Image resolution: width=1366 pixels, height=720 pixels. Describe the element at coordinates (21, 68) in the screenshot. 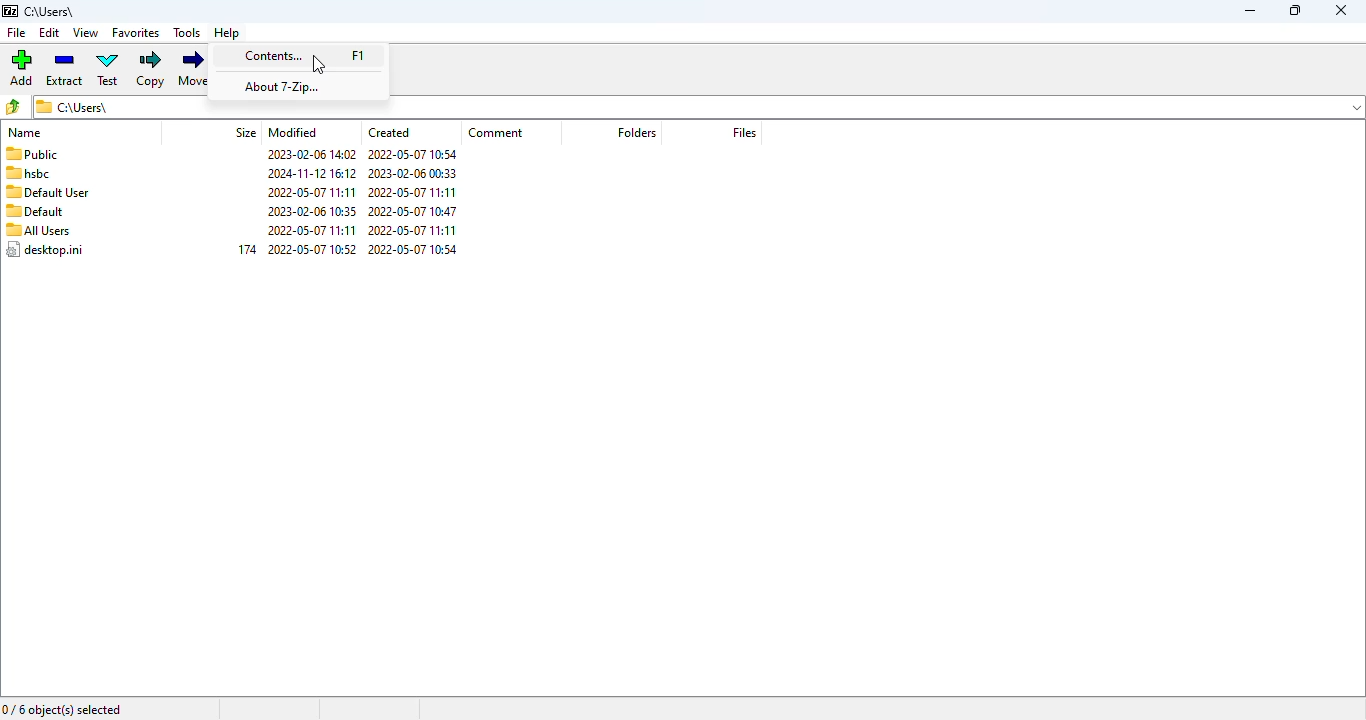

I see `add` at that location.